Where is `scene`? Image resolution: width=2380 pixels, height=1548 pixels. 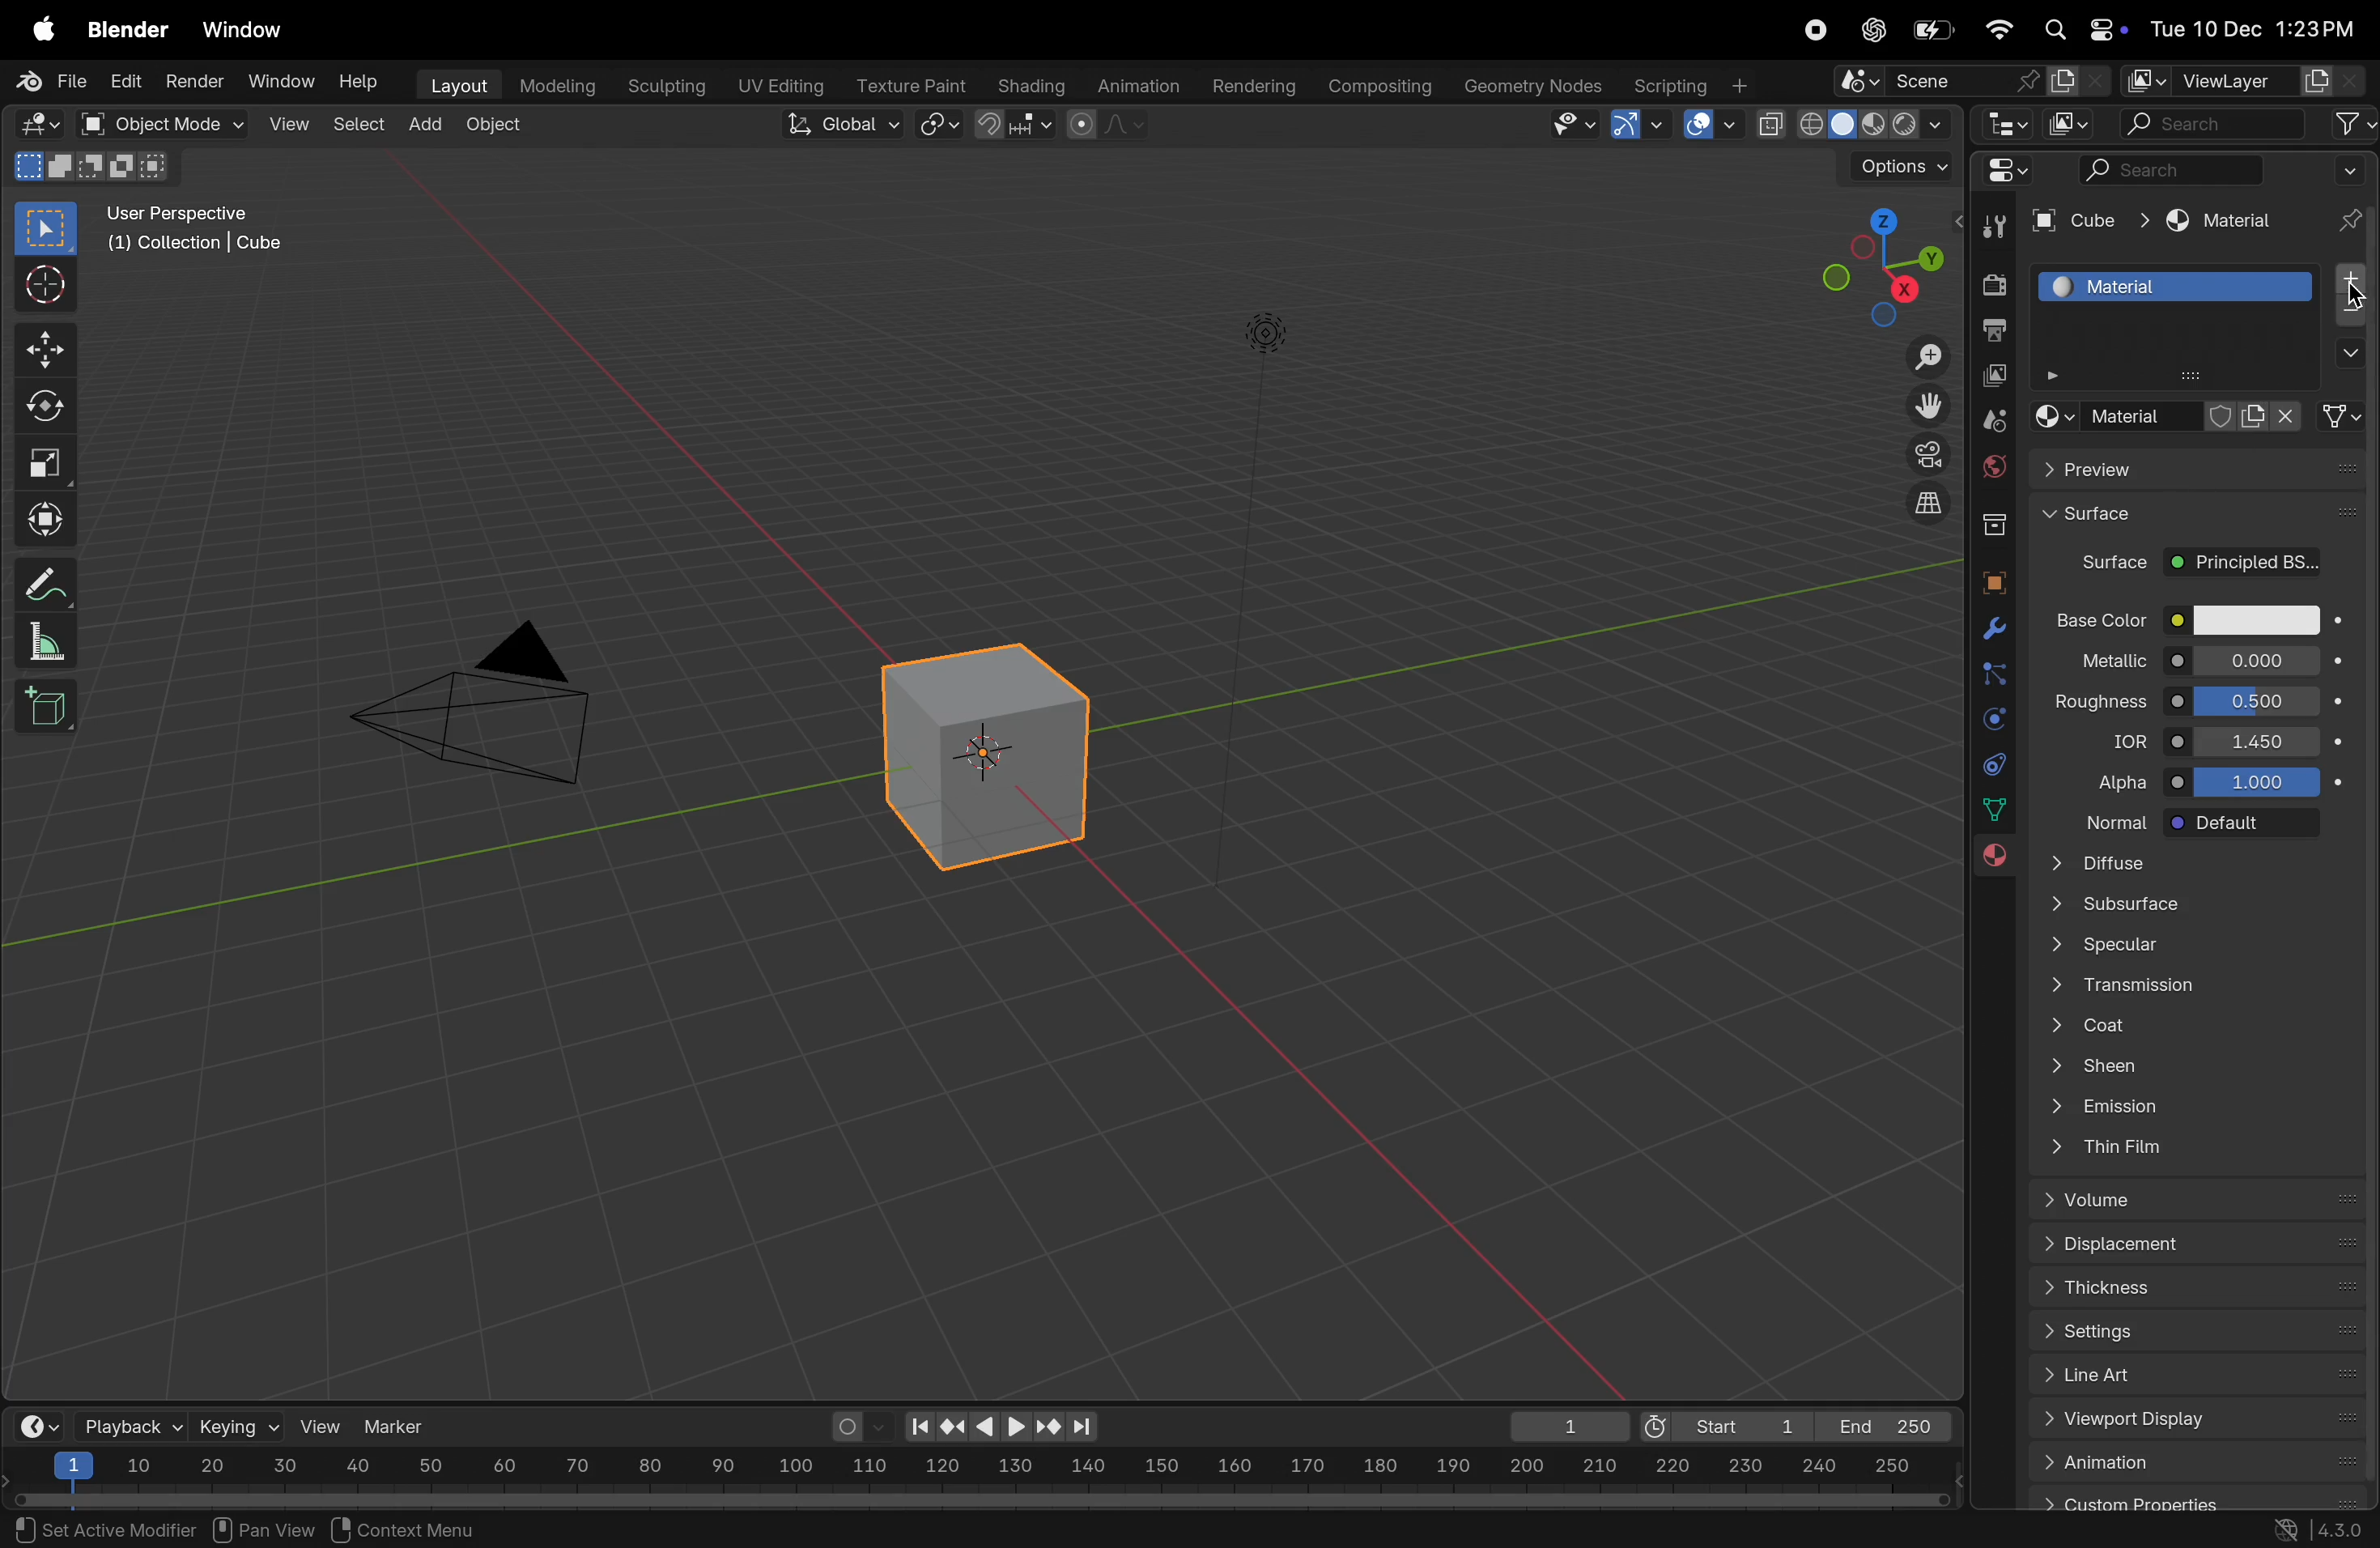
scene is located at coordinates (1973, 82).